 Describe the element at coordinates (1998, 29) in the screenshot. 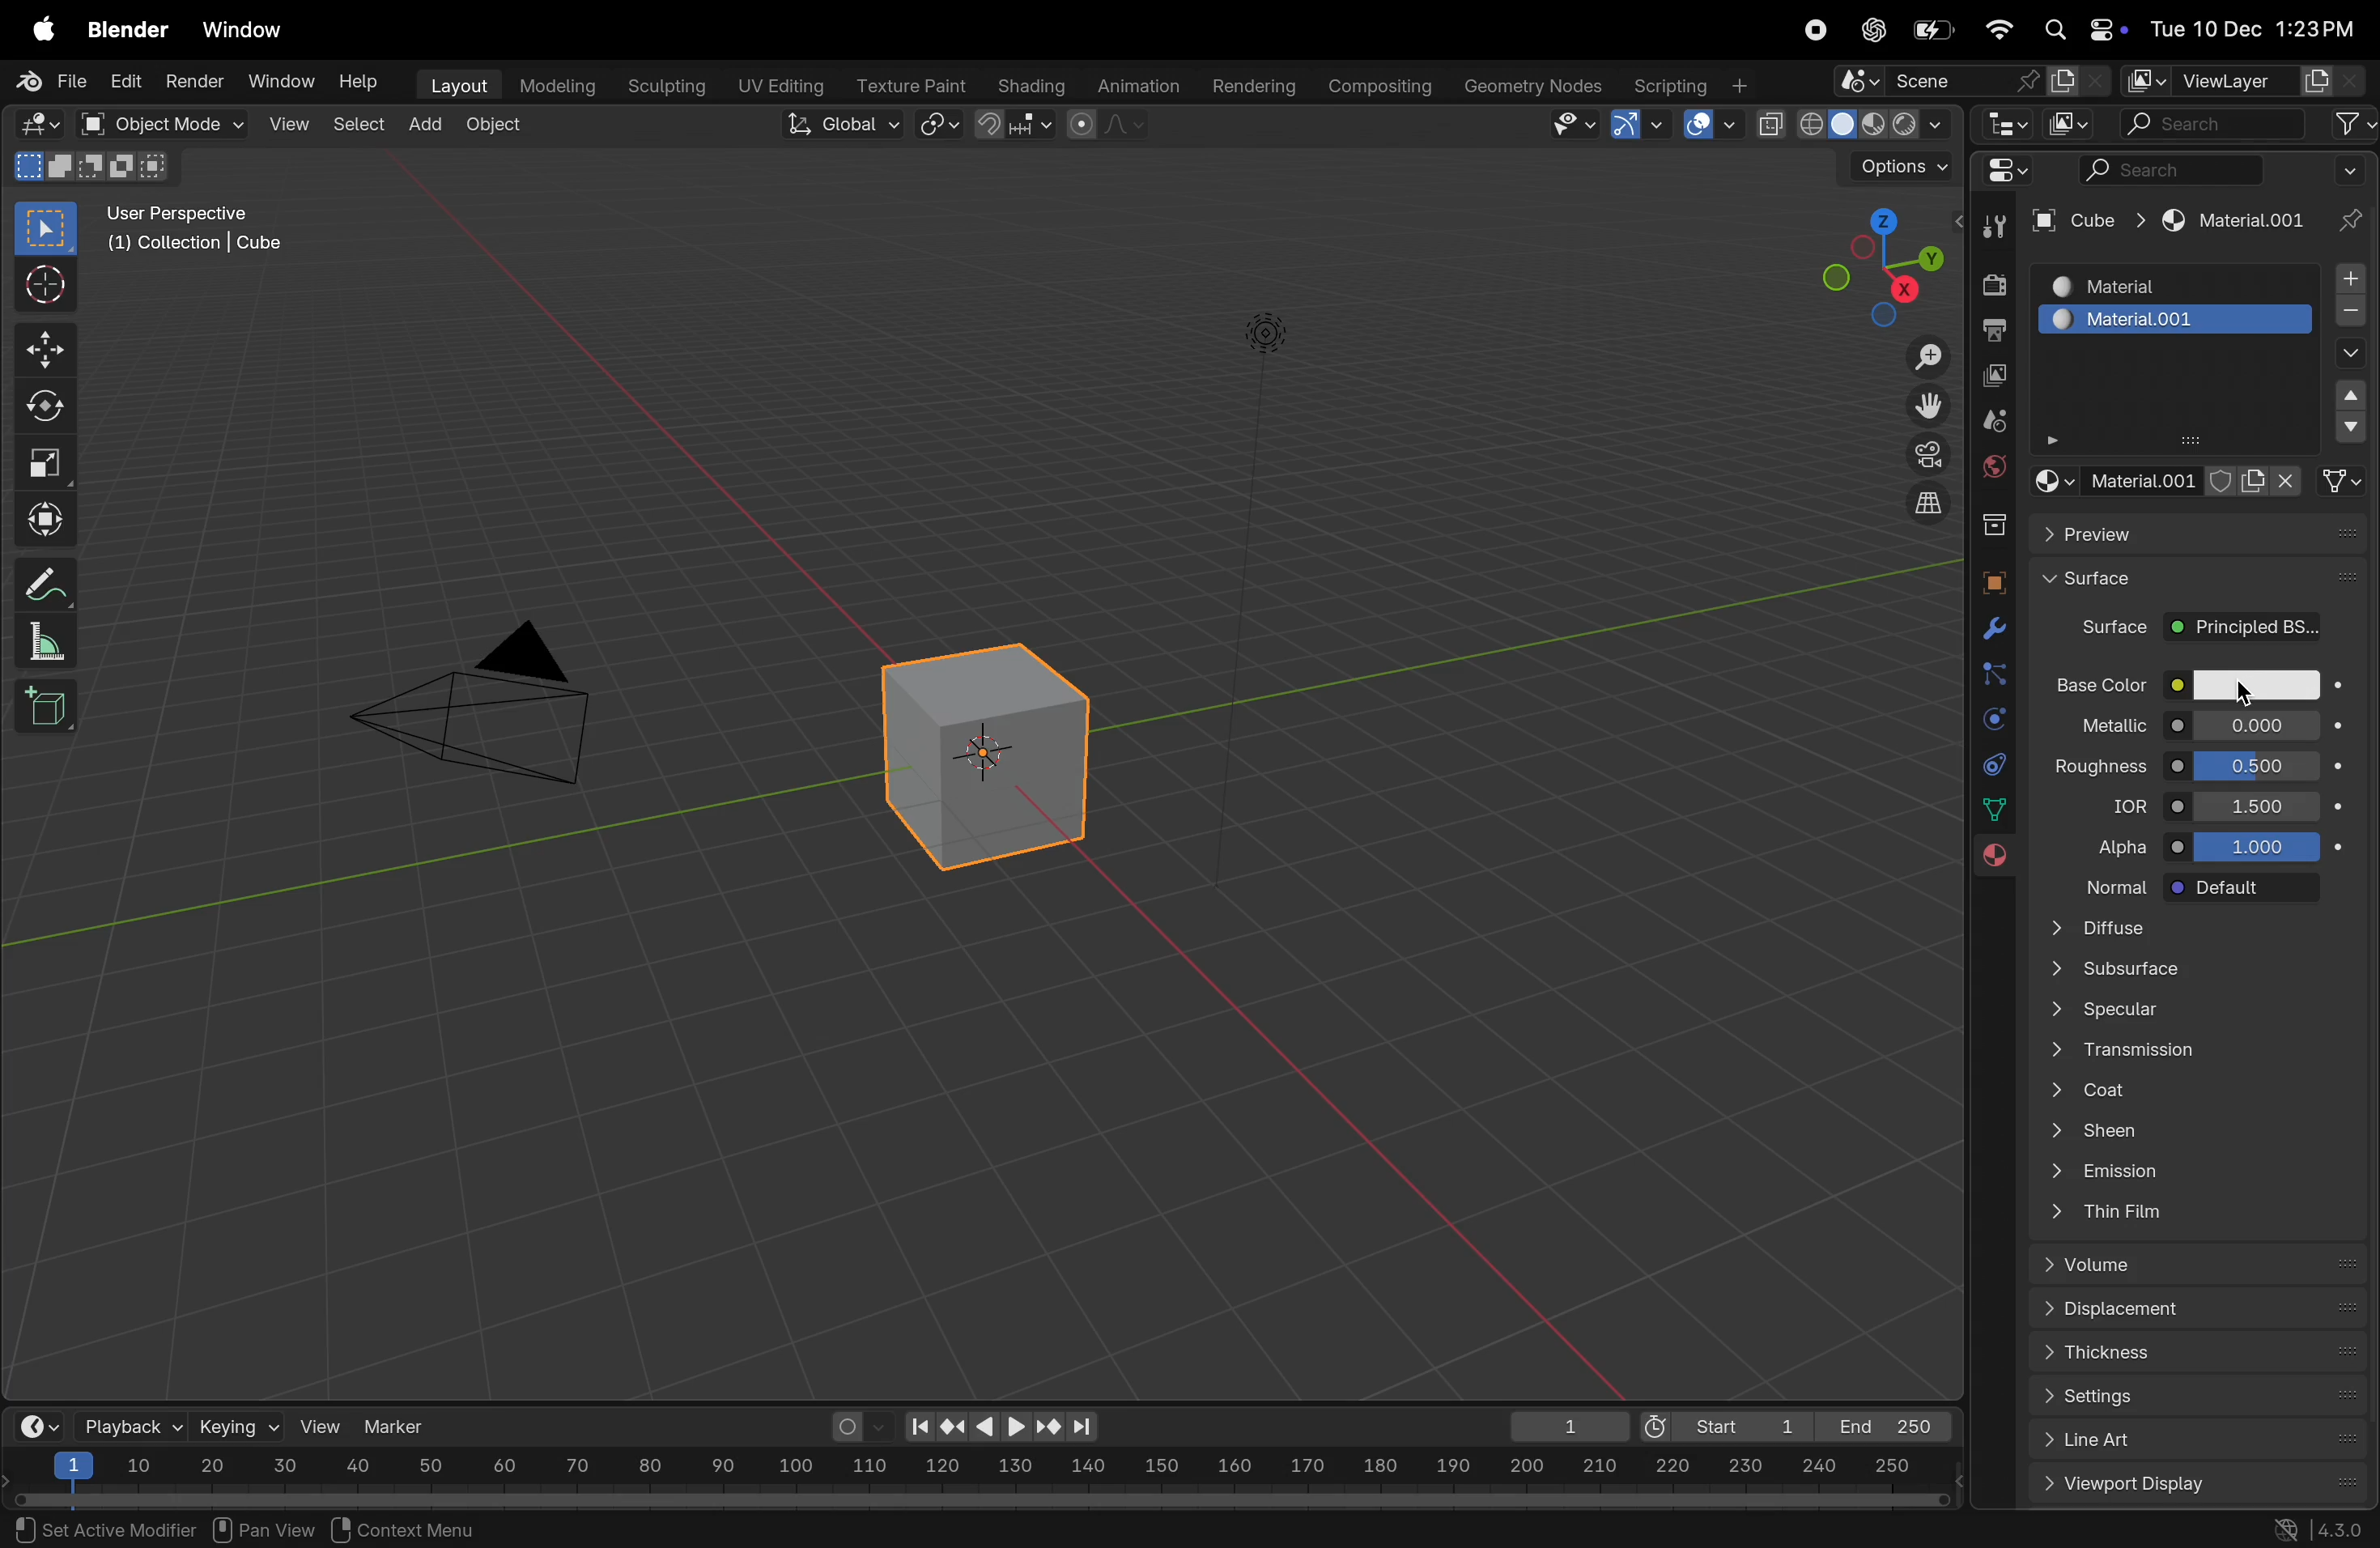

I see `wifi` at that location.